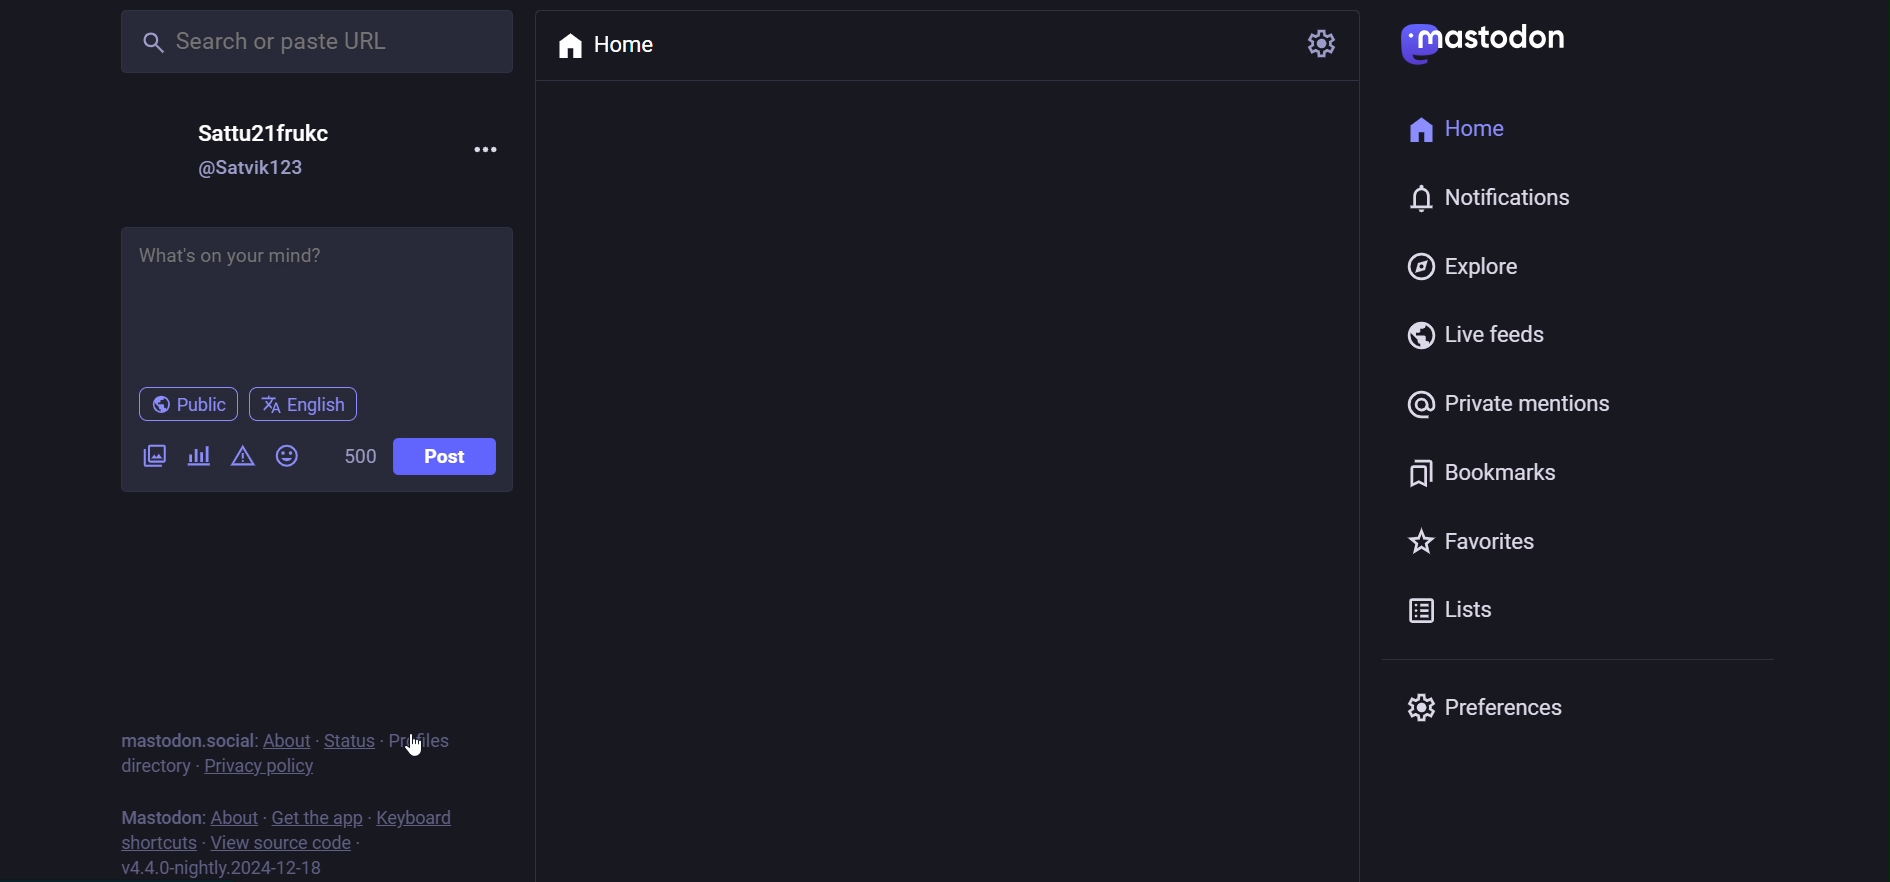  Describe the element at coordinates (322, 42) in the screenshot. I see `Search or paste URL` at that location.